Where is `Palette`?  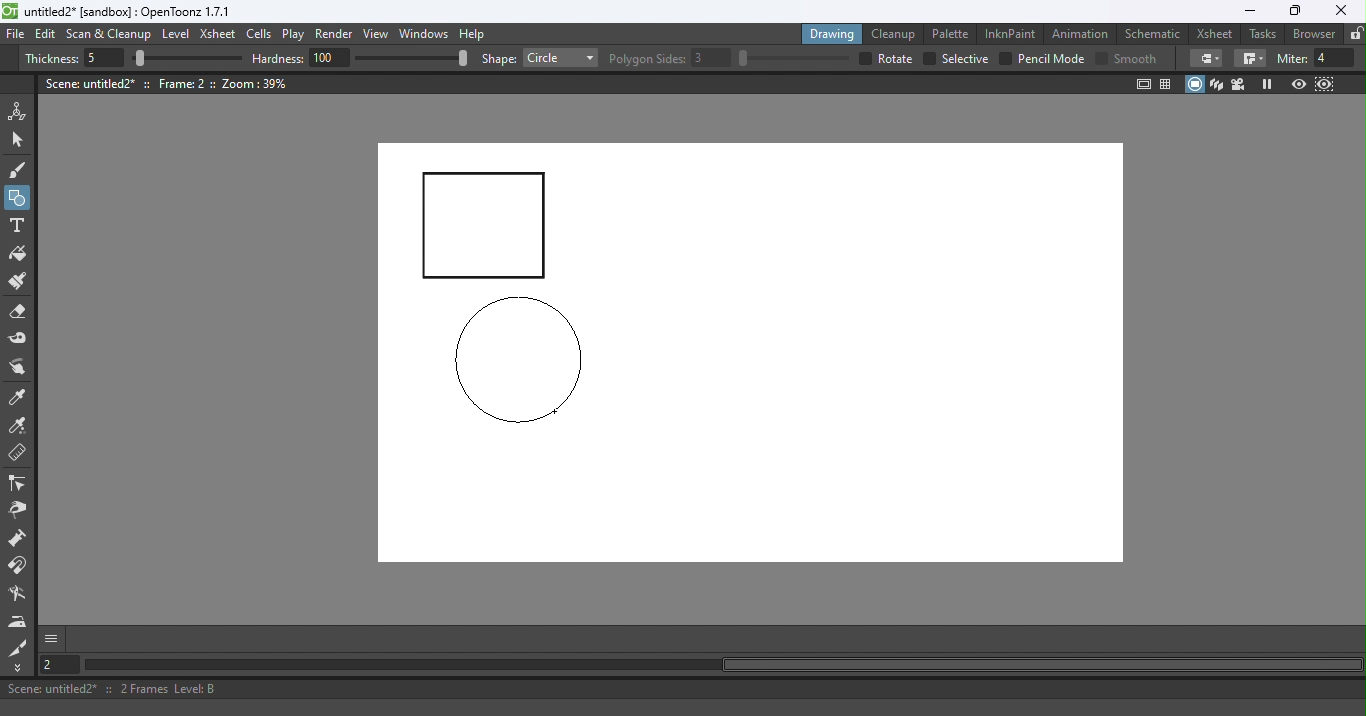 Palette is located at coordinates (953, 33).